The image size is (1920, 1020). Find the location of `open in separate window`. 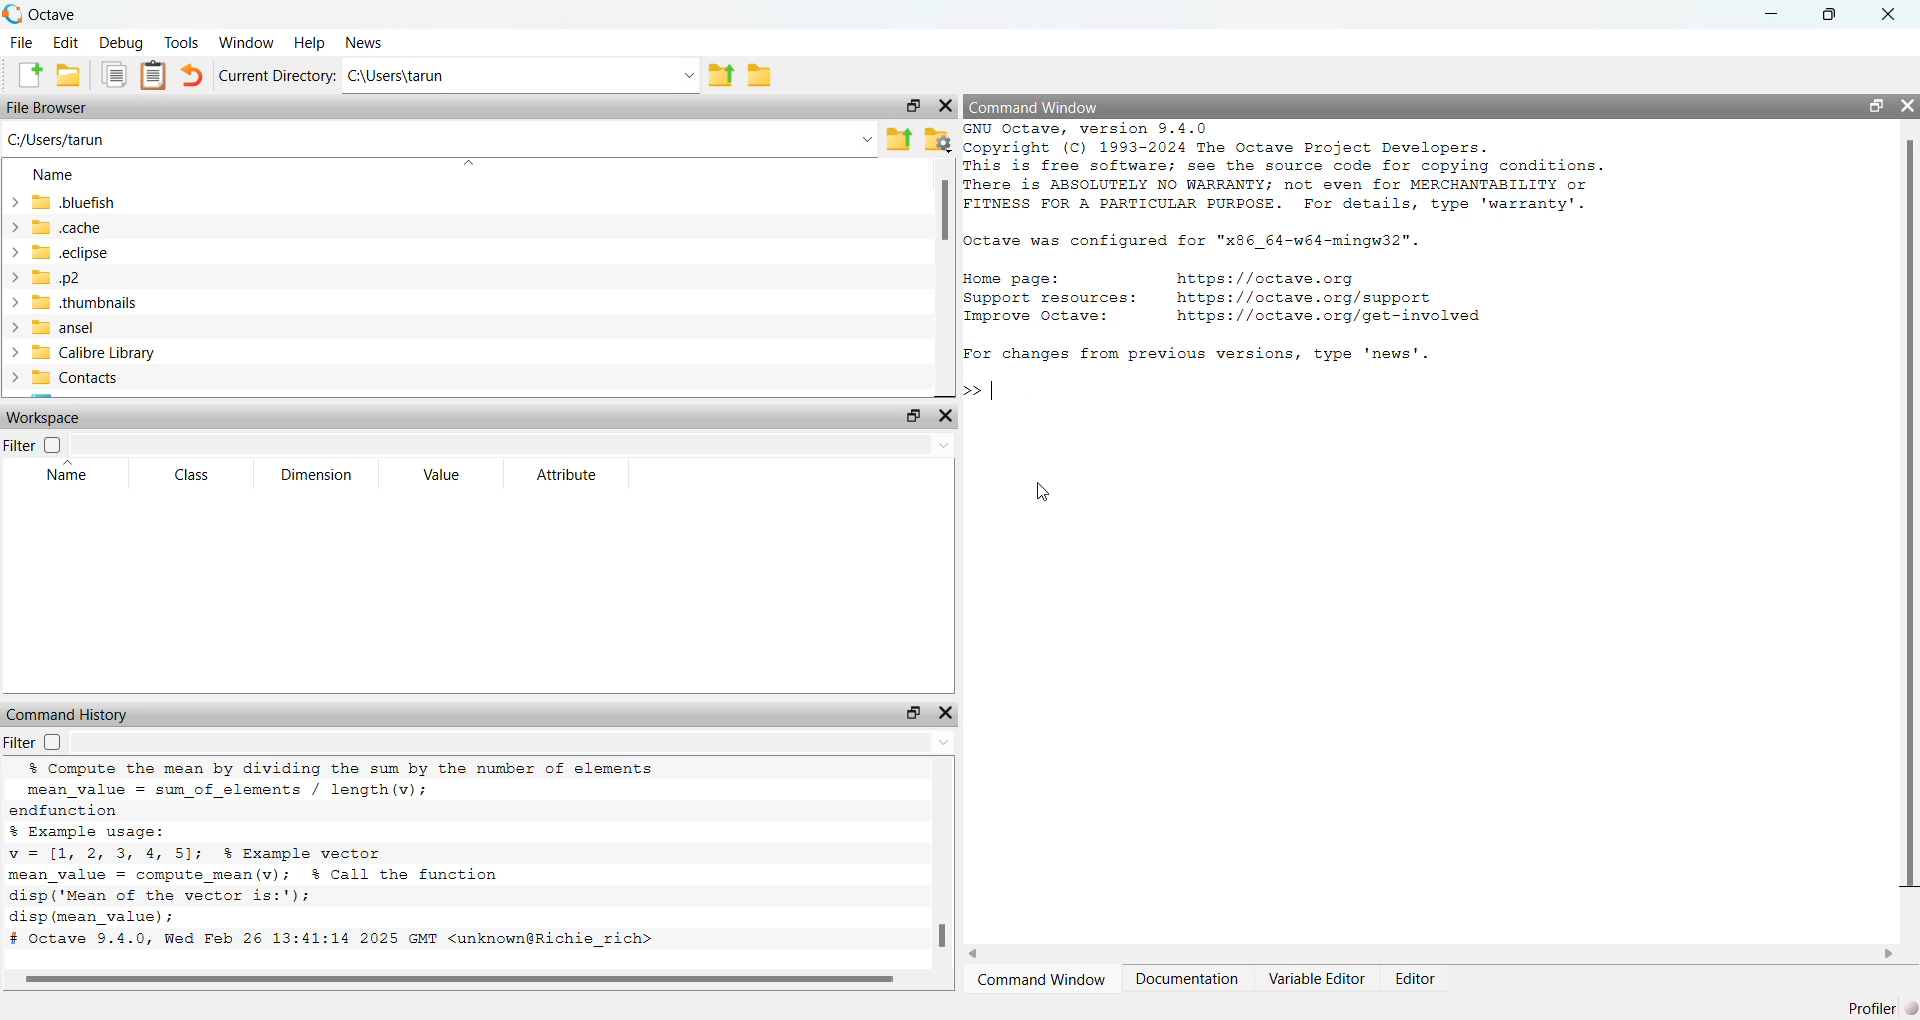

open in separate window is located at coordinates (916, 712).